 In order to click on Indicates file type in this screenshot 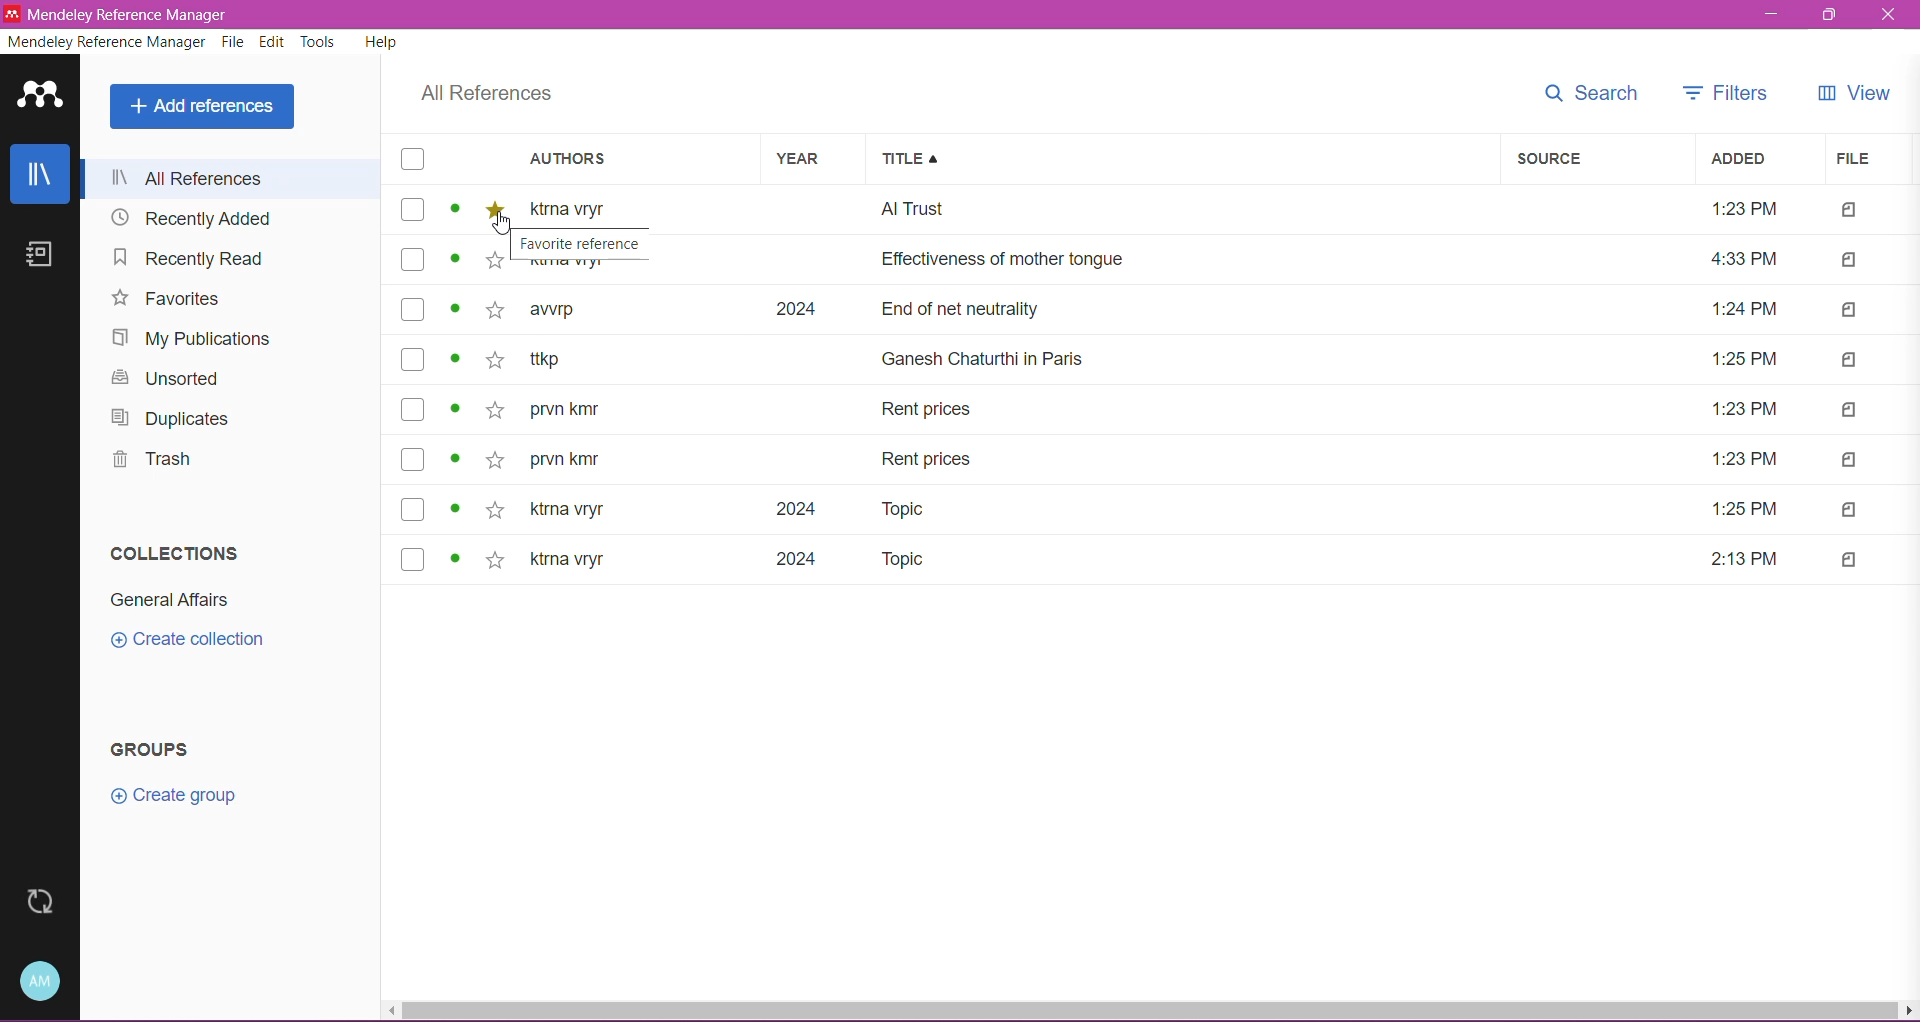, I will do `click(1849, 261)`.